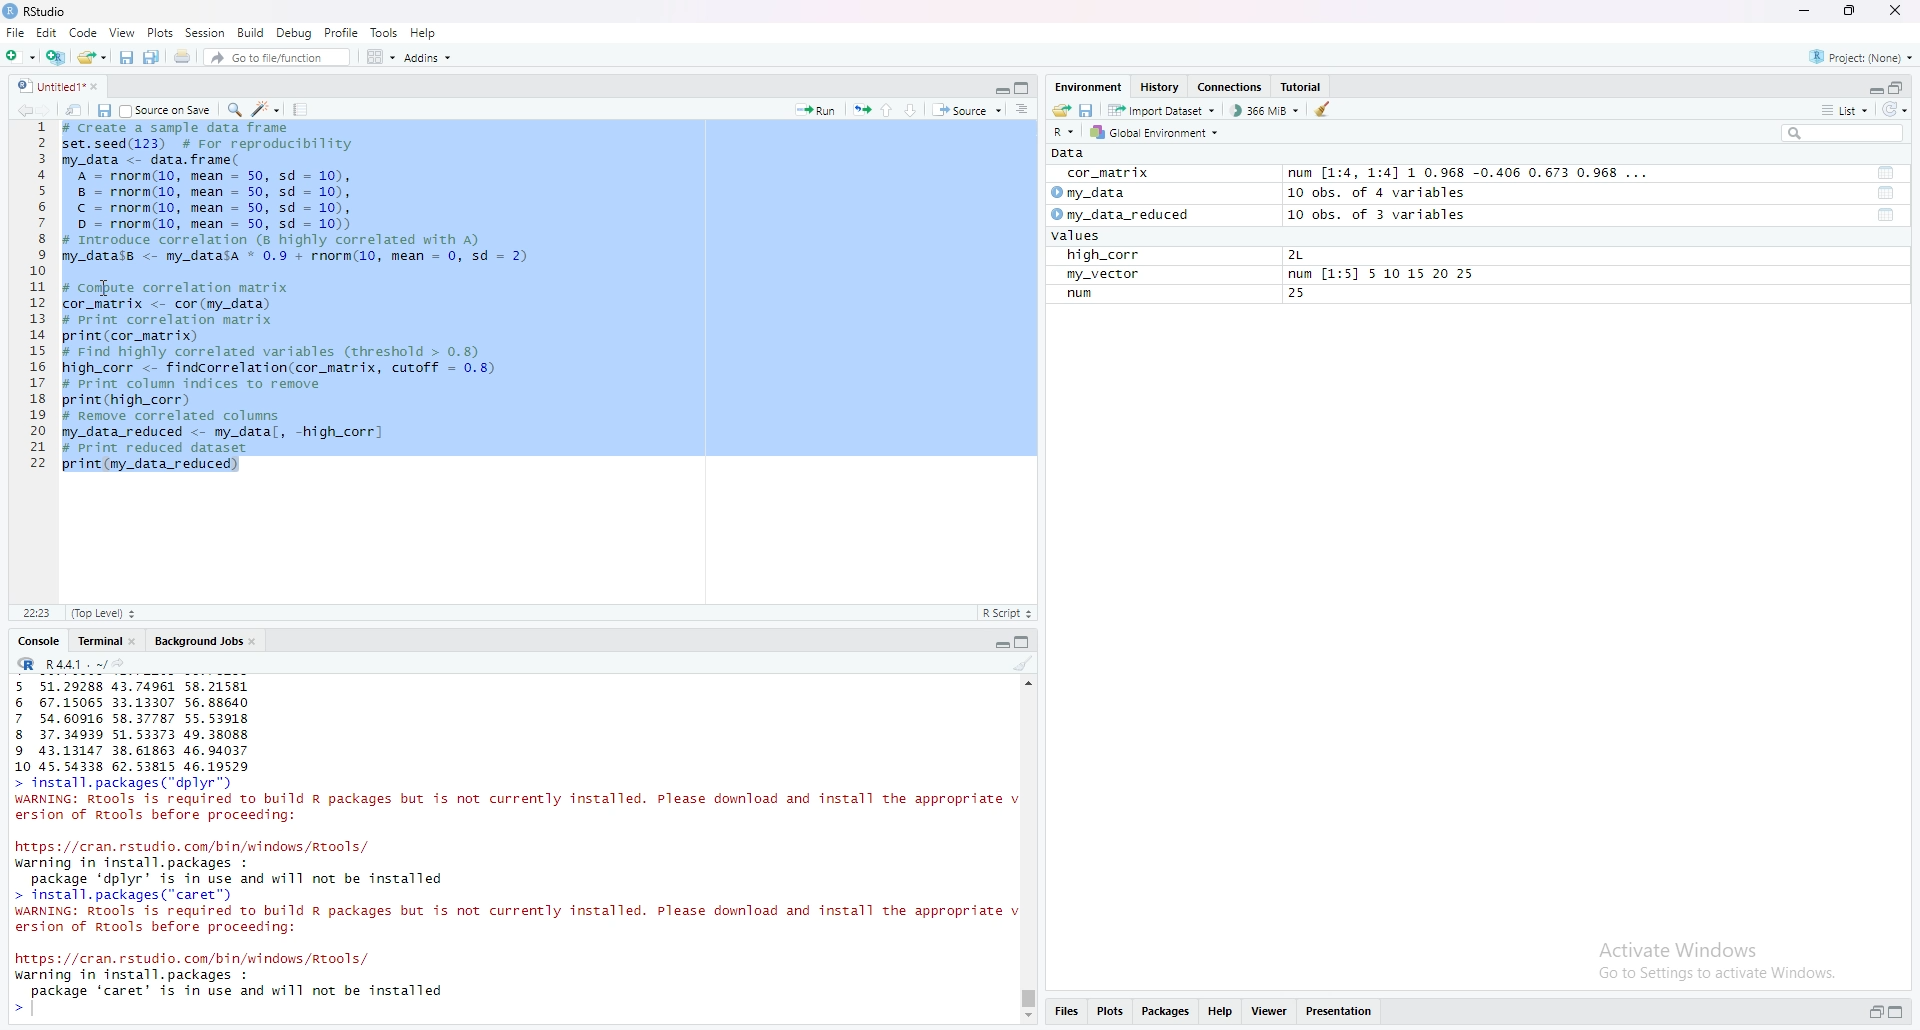 Image resolution: width=1920 pixels, height=1030 pixels. What do you see at coordinates (818, 110) in the screenshot?
I see `Run` at bounding box center [818, 110].